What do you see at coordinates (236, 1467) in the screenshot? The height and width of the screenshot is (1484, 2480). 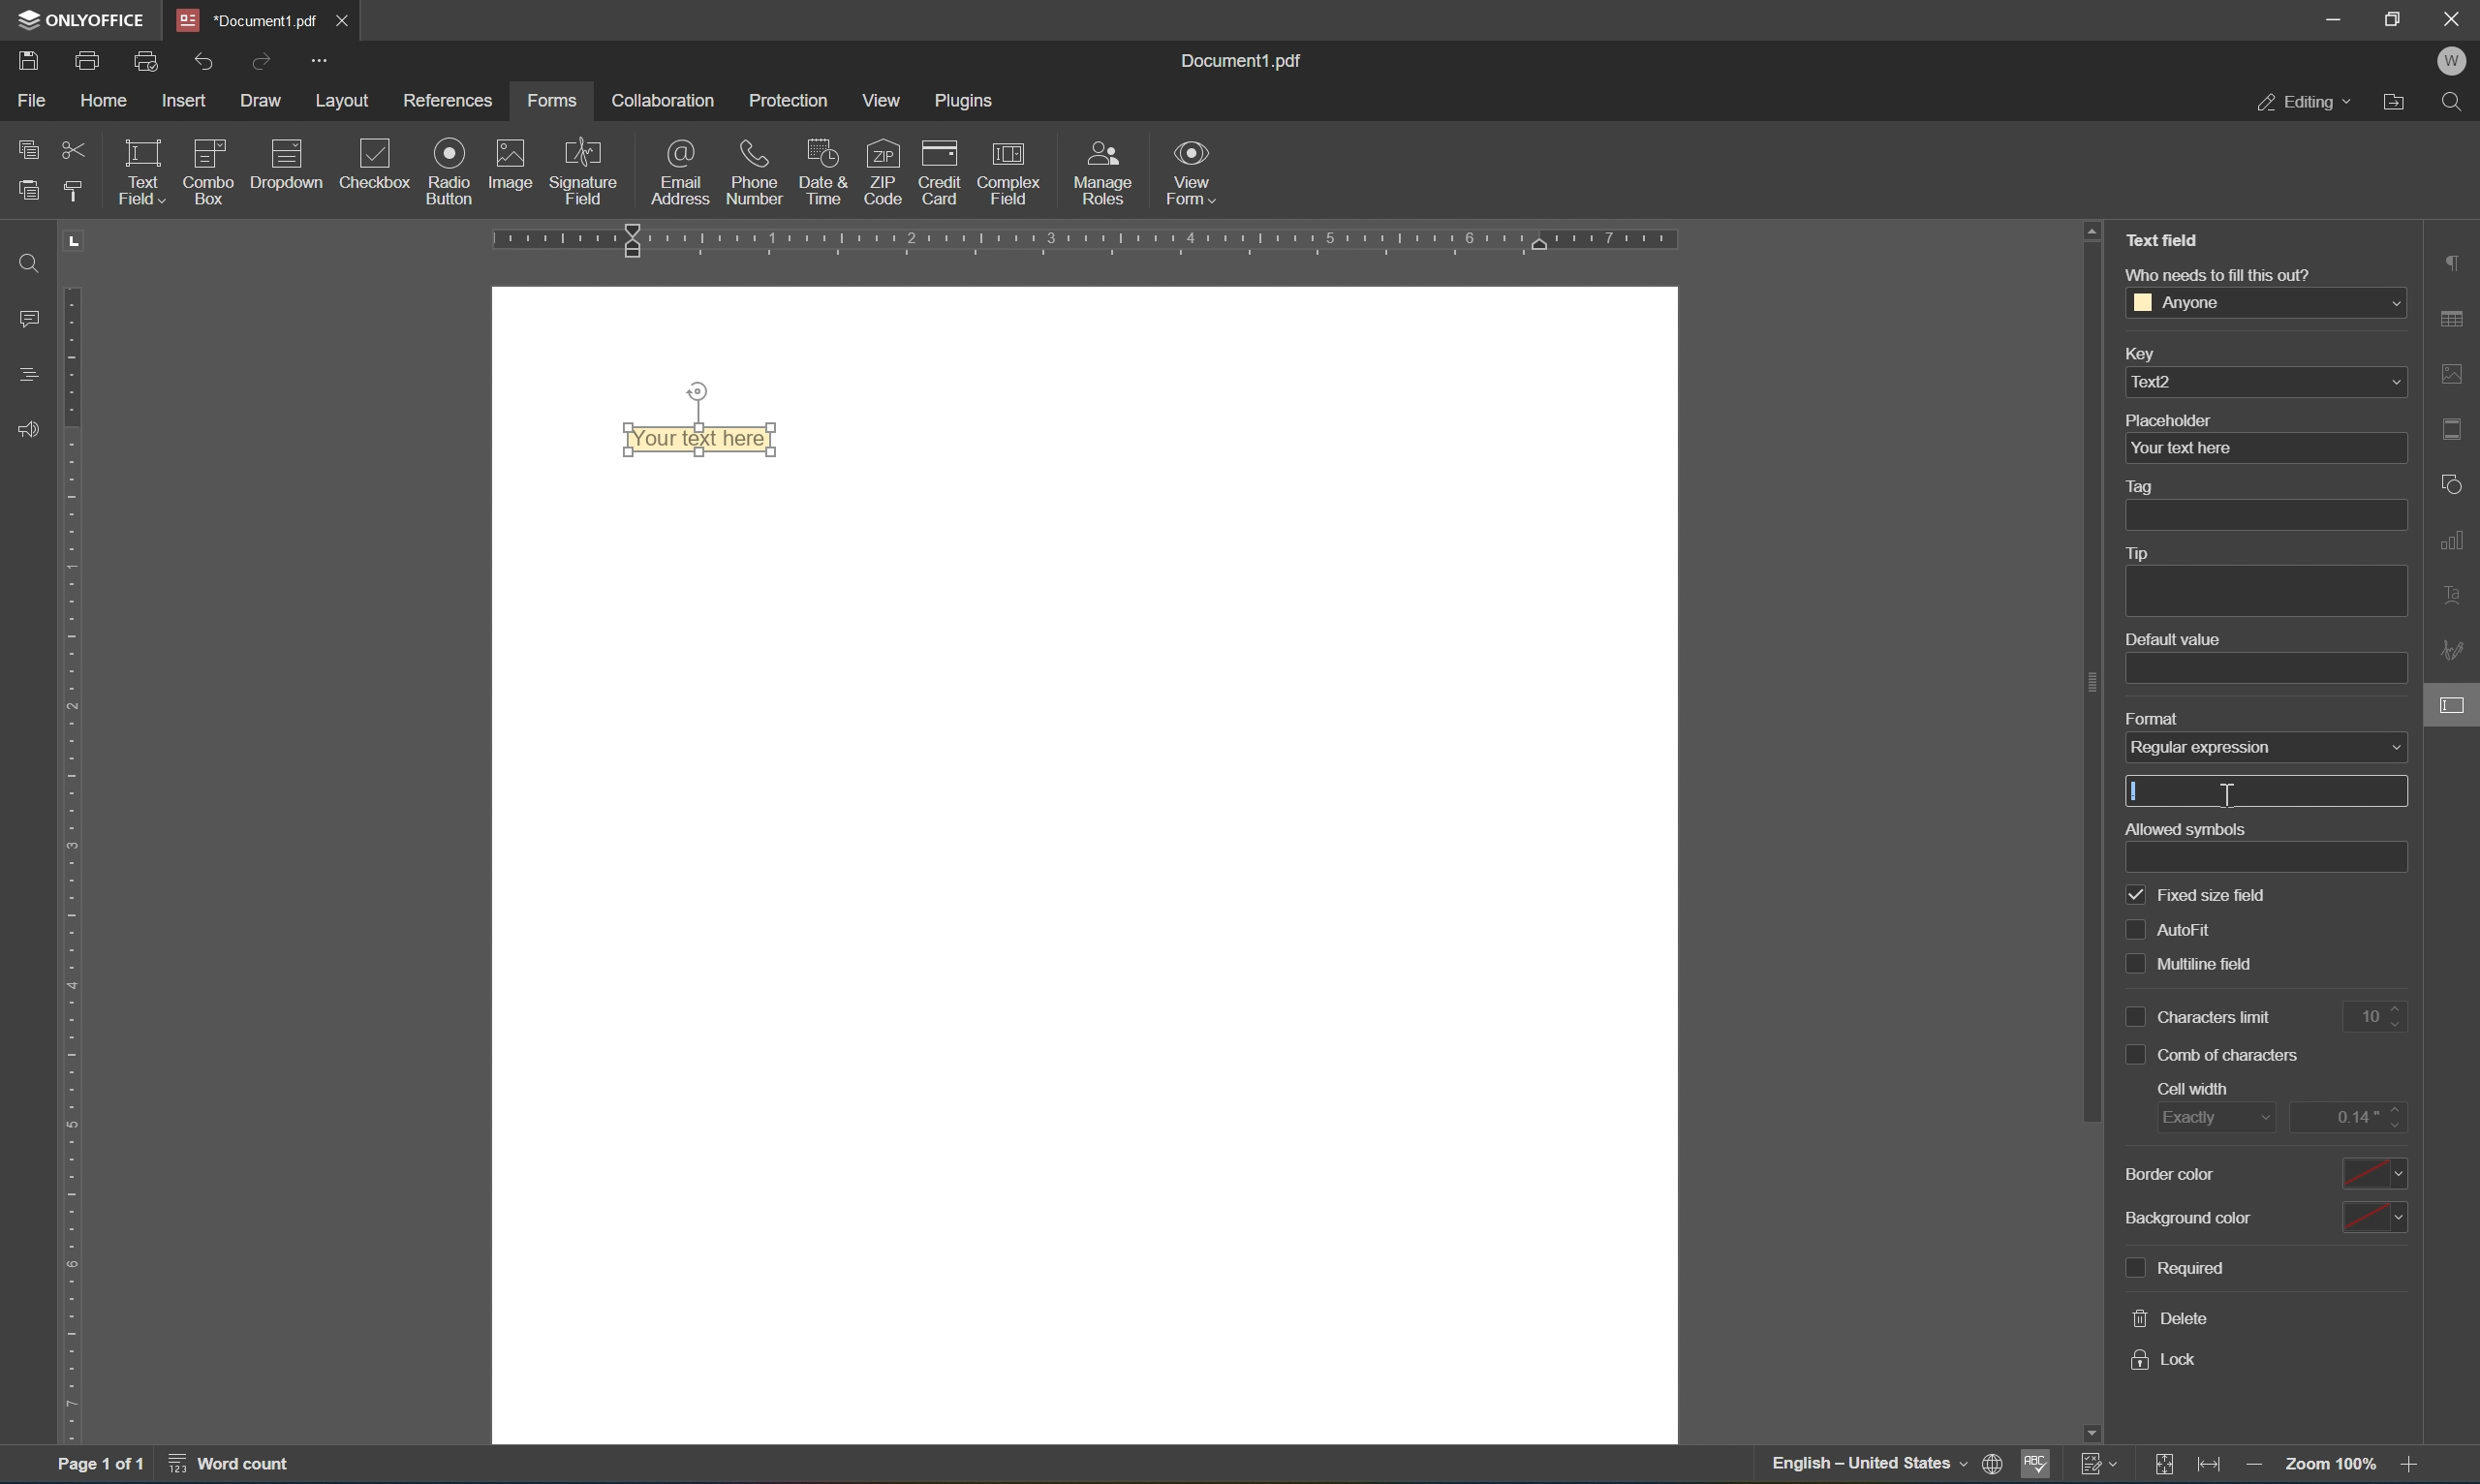 I see `word count` at bounding box center [236, 1467].